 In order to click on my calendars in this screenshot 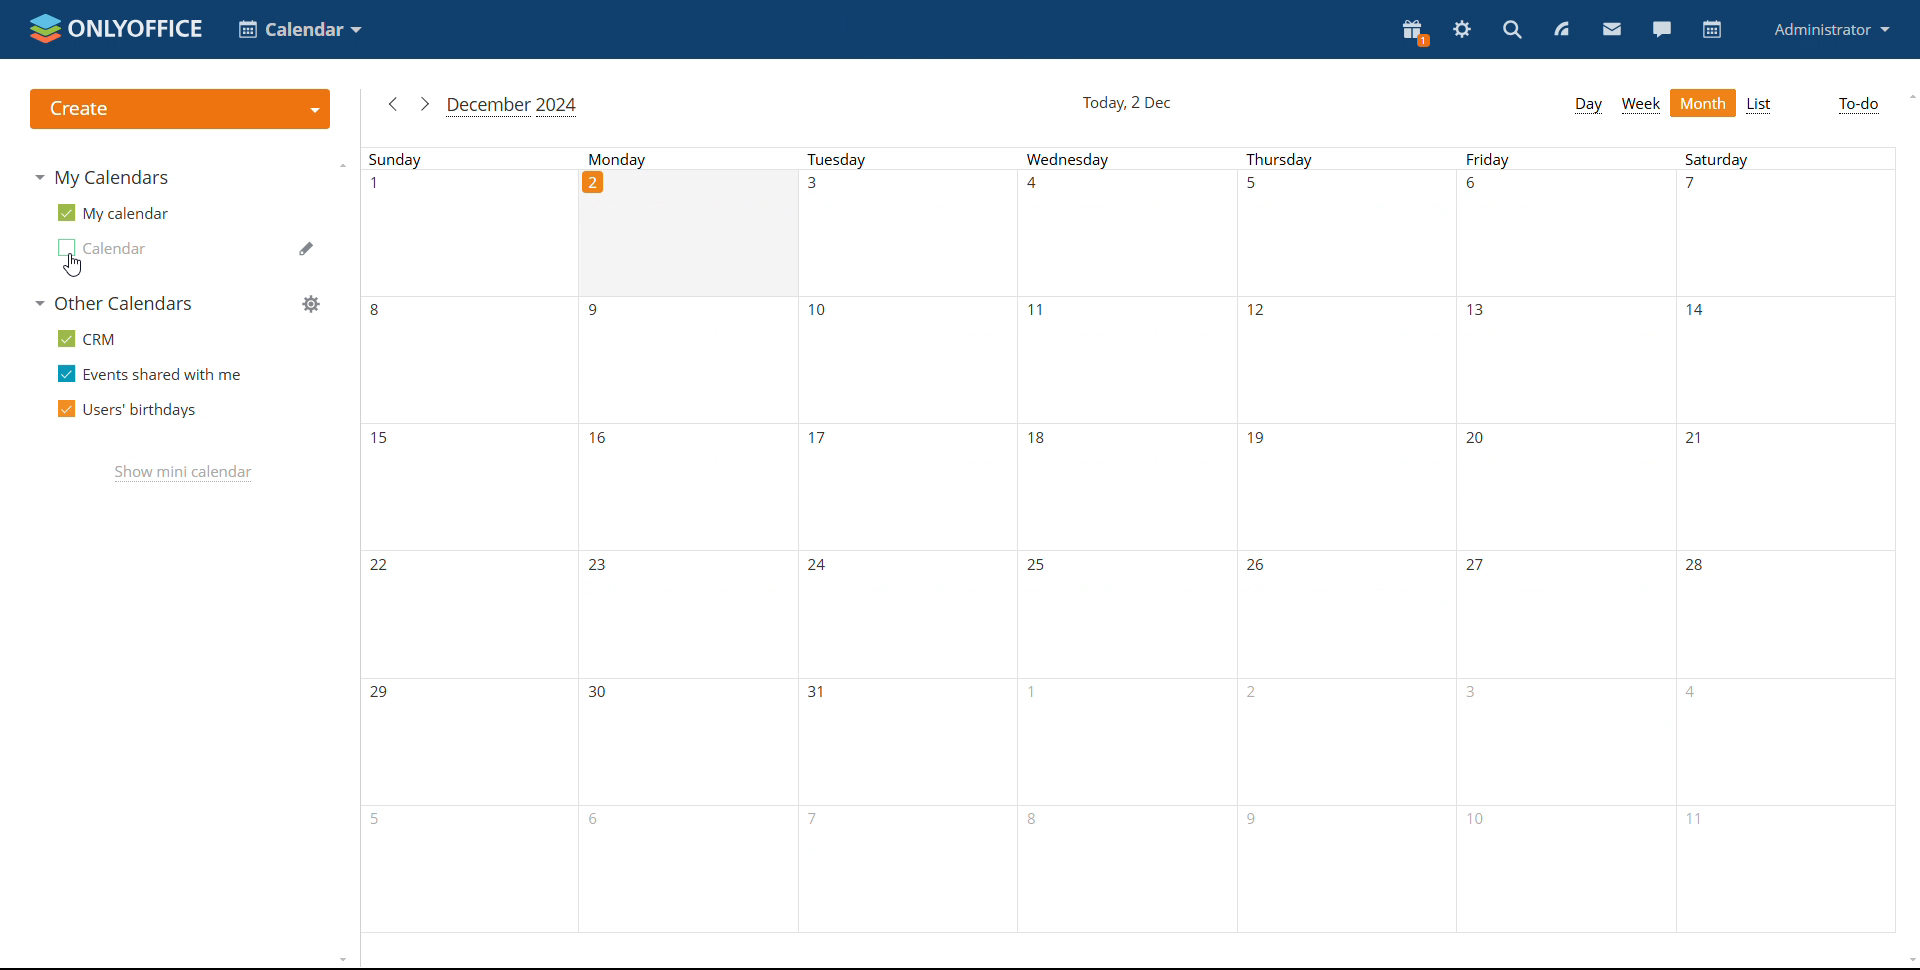, I will do `click(101, 176)`.